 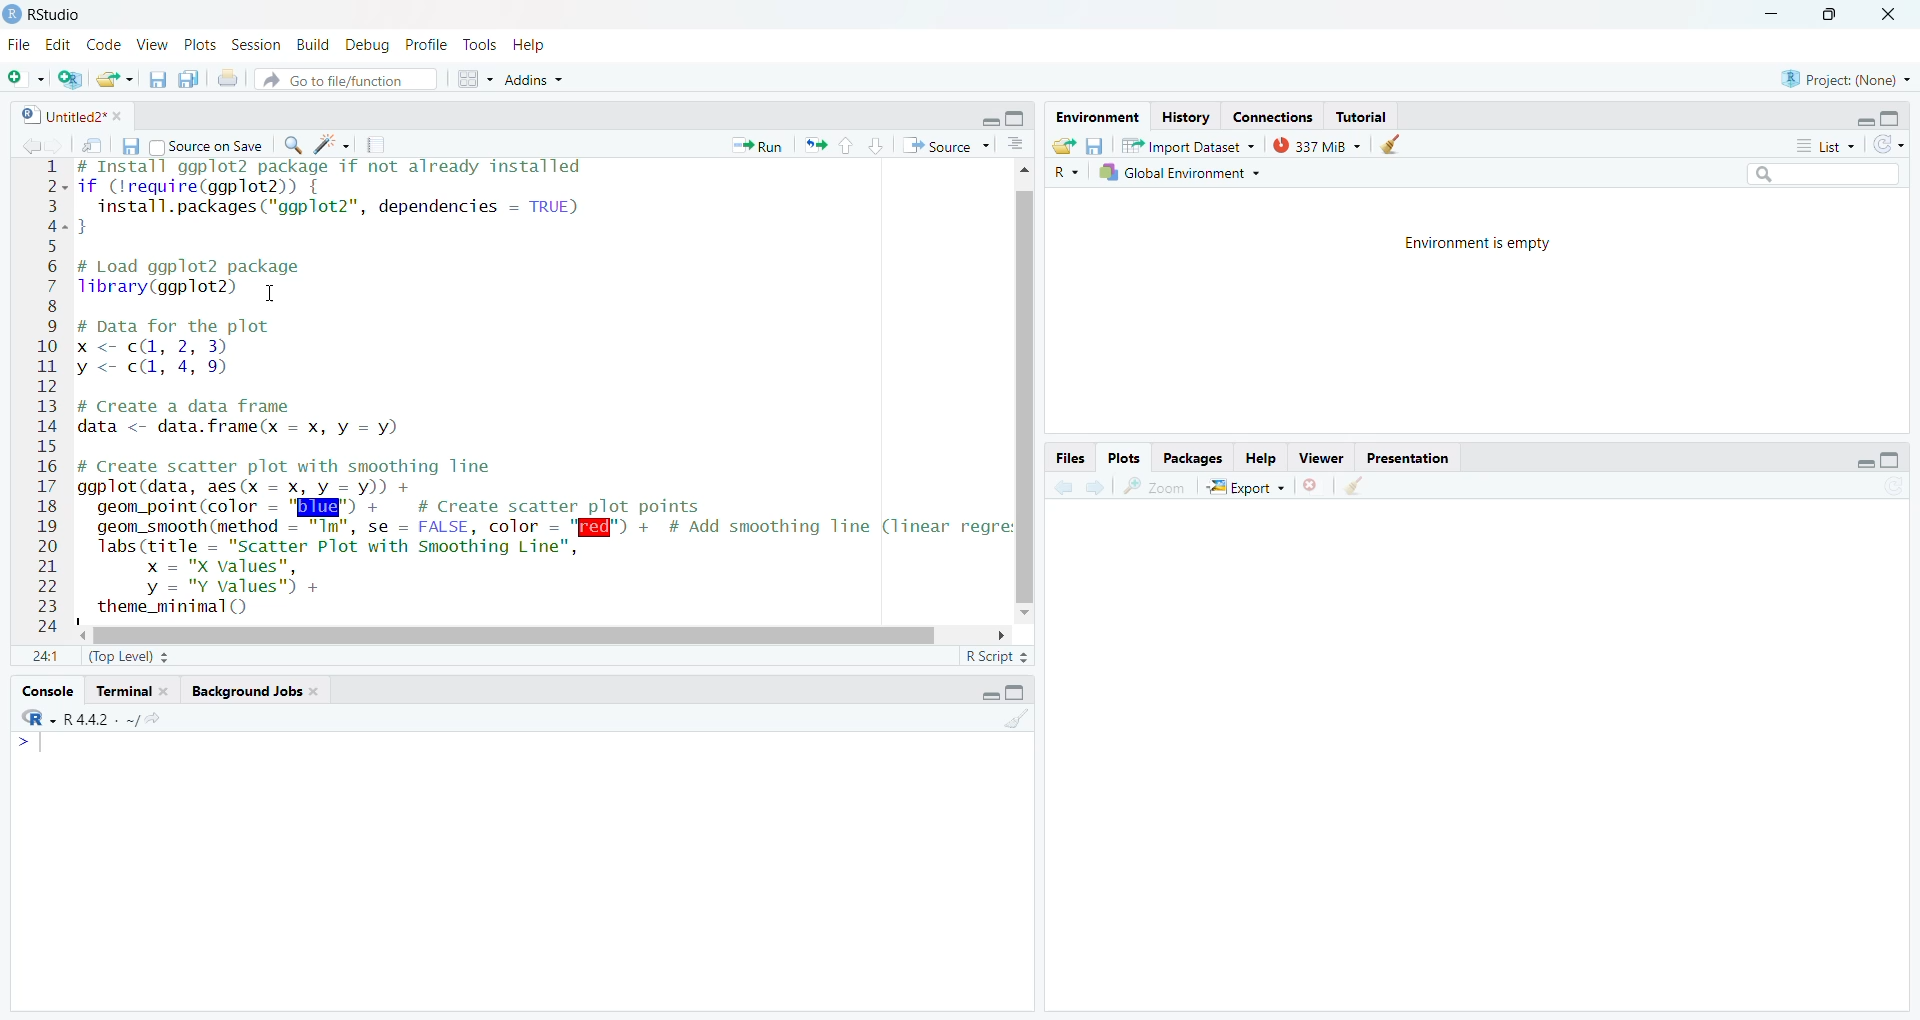 What do you see at coordinates (105, 722) in the screenshot?
I see `R - R442 . ~/` at bounding box center [105, 722].